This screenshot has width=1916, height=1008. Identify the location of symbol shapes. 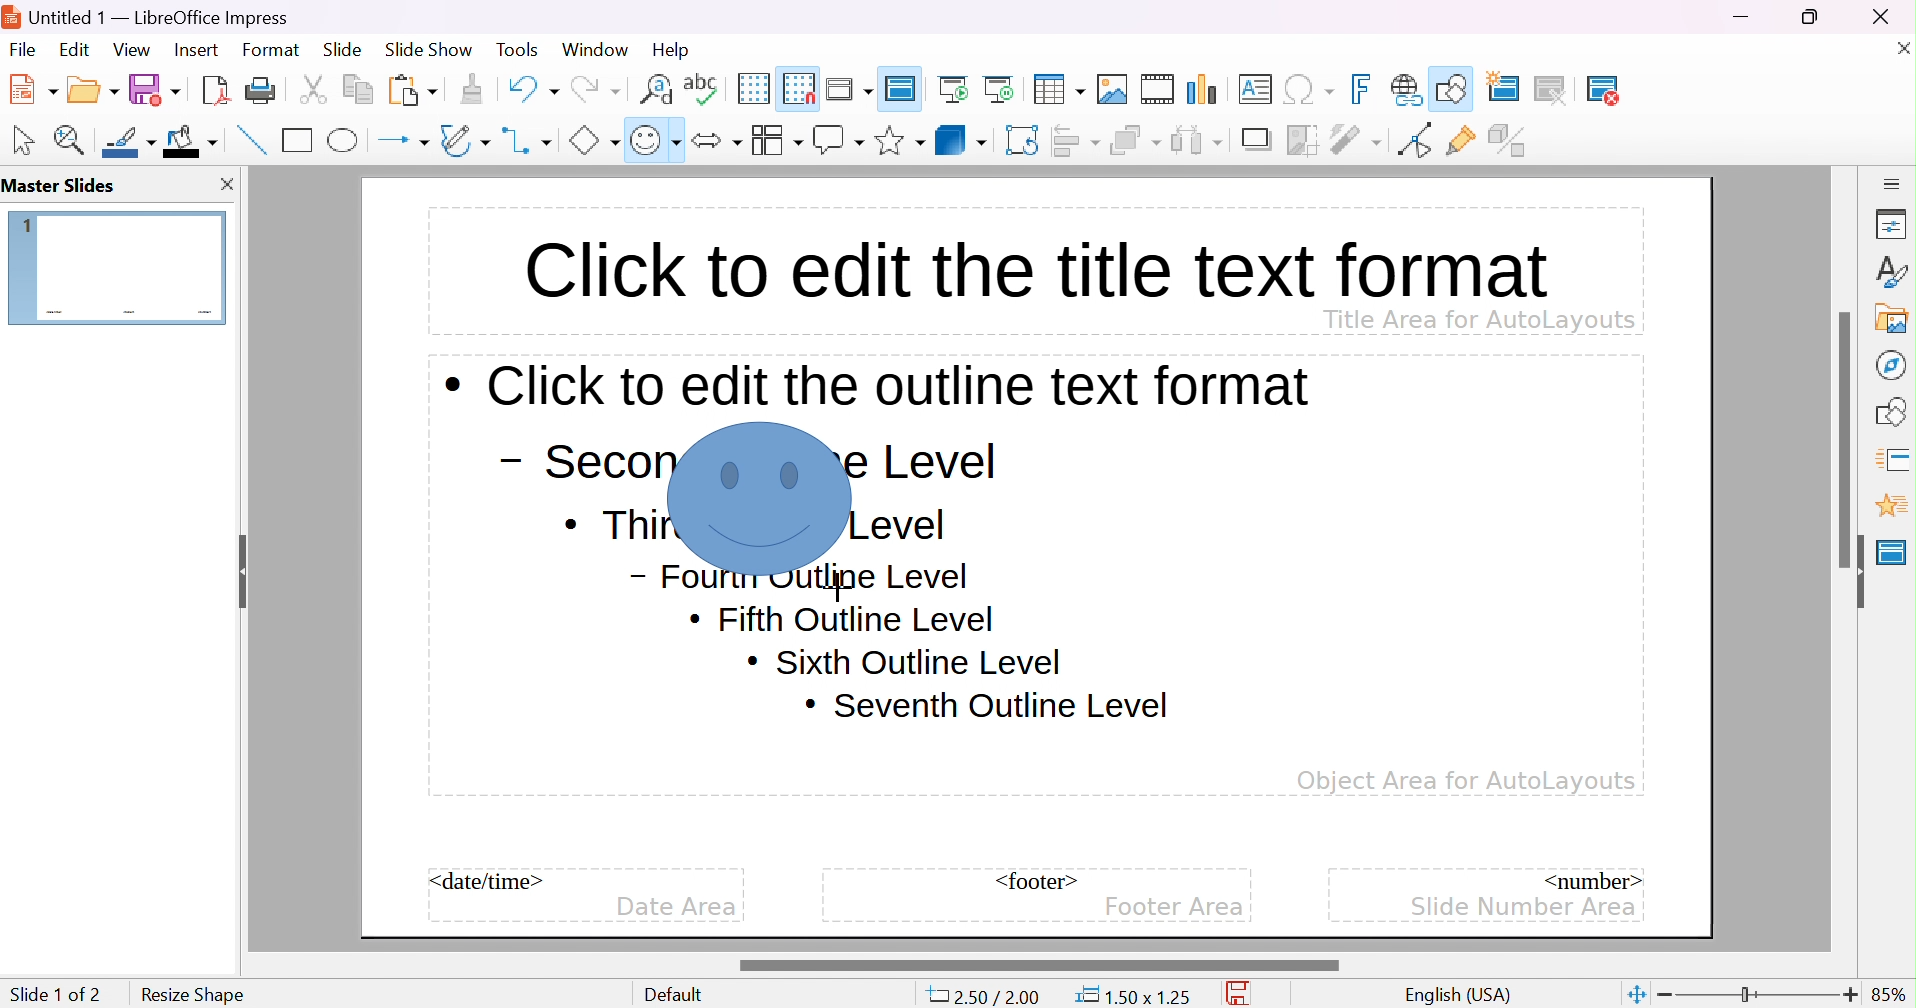
(655, 140).